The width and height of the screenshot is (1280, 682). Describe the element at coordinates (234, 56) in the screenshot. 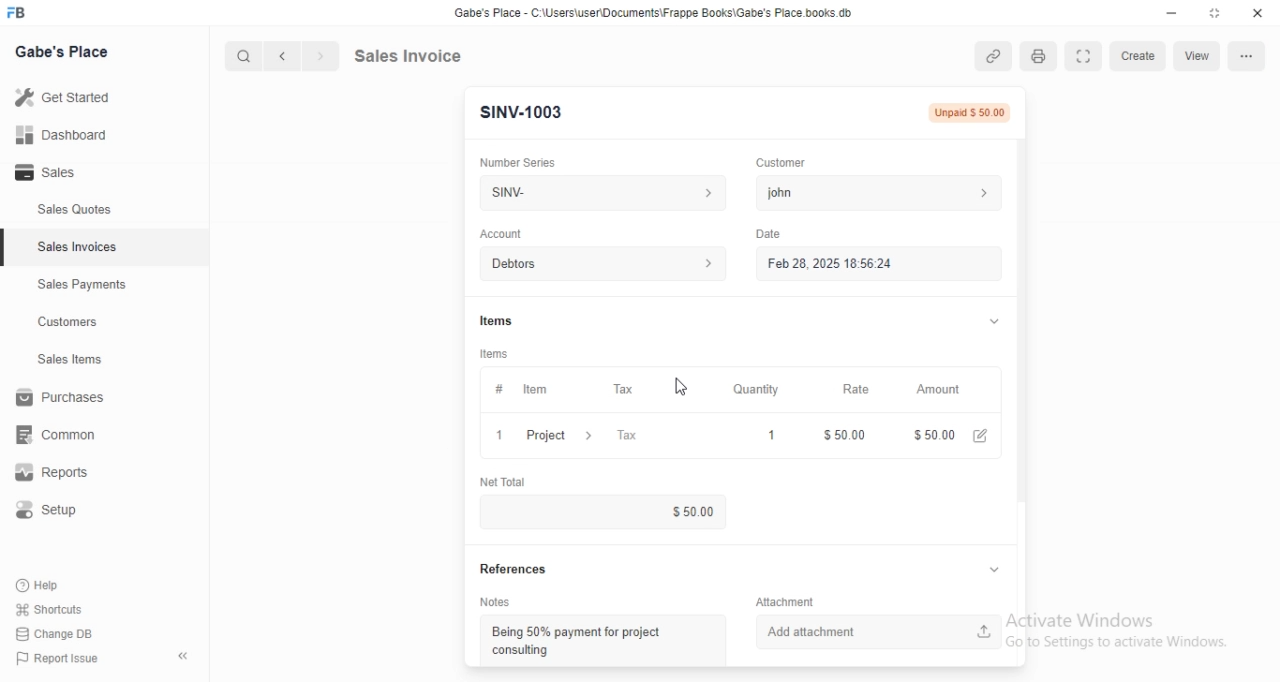

I see `cursor` at that location.